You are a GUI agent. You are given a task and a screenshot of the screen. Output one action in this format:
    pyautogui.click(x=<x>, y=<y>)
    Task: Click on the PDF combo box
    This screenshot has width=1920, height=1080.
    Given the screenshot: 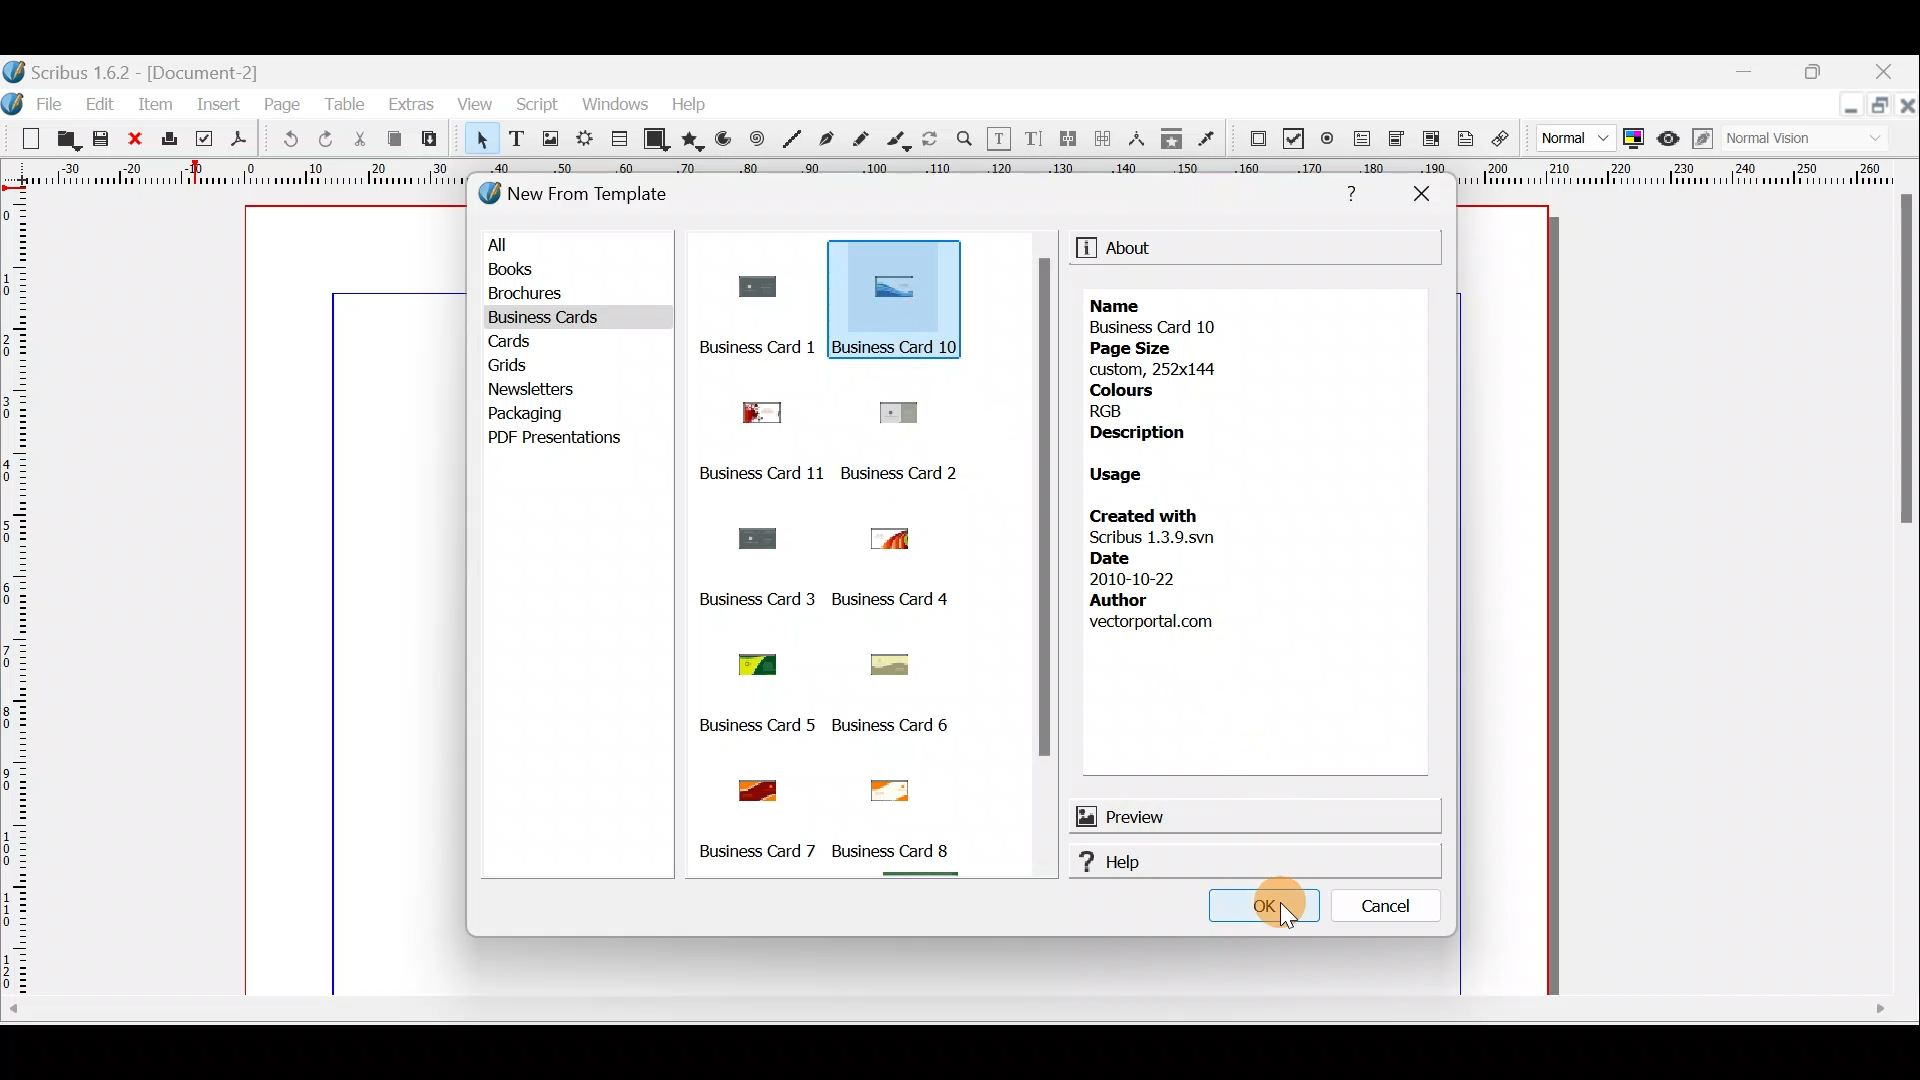 What is the action you would take?
    pyautogui.click(x=1394, y=139)
    